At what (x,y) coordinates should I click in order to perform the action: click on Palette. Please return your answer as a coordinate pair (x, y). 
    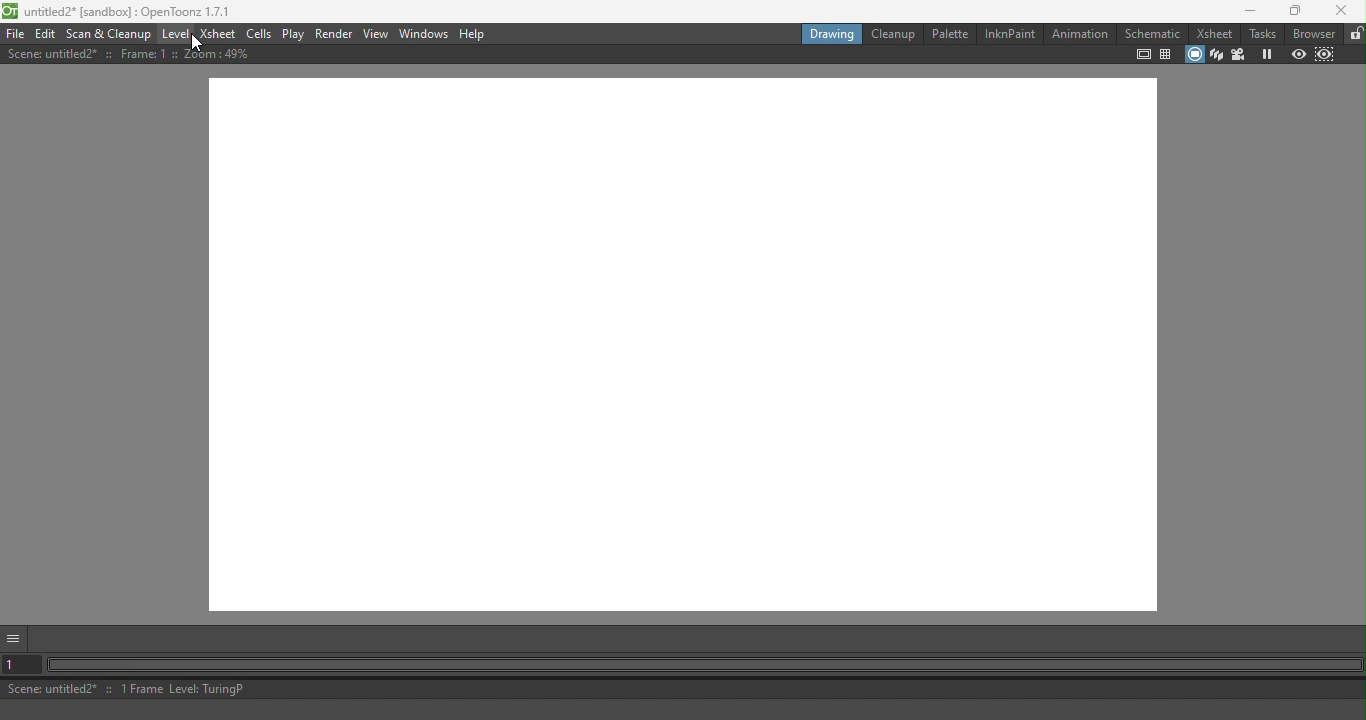
    Looking at the image, I should click on (949, 34).